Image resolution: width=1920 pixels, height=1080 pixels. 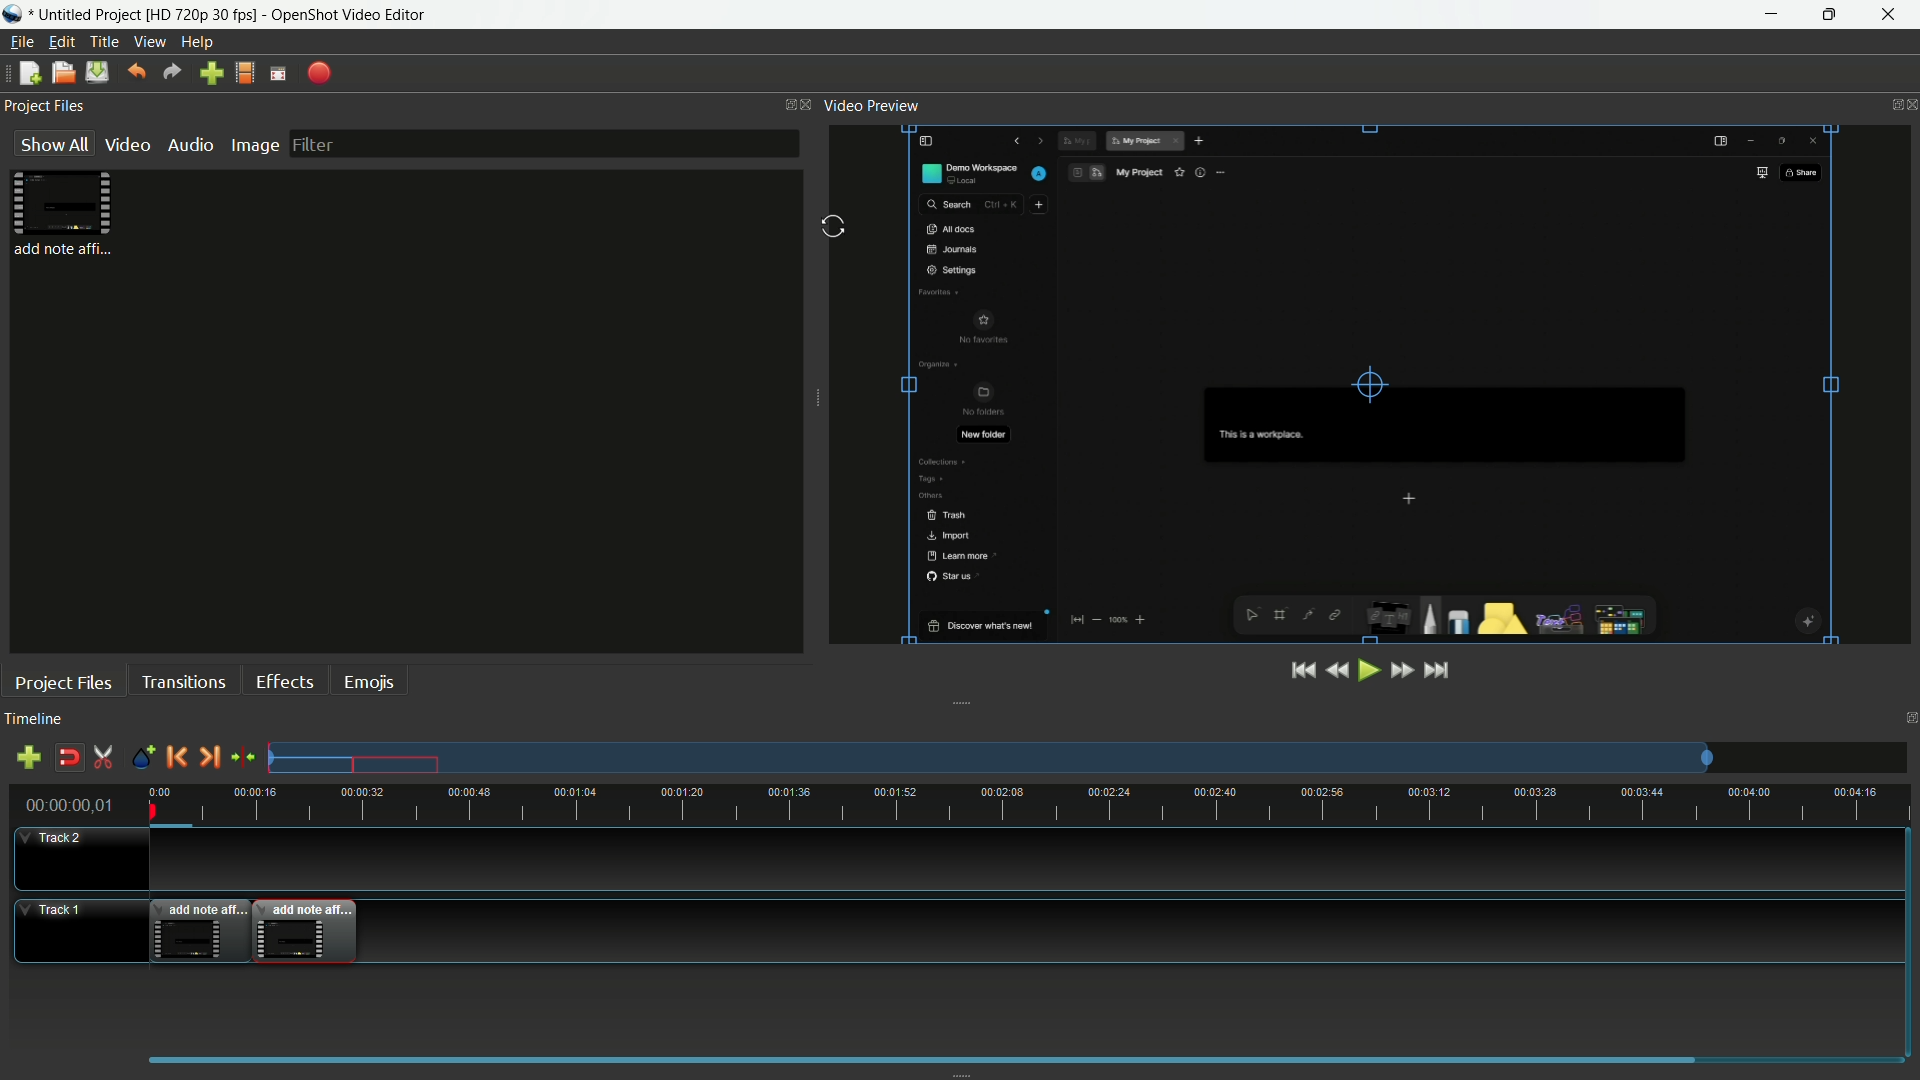 I want to click on view menu, so click(x=149, y=42).